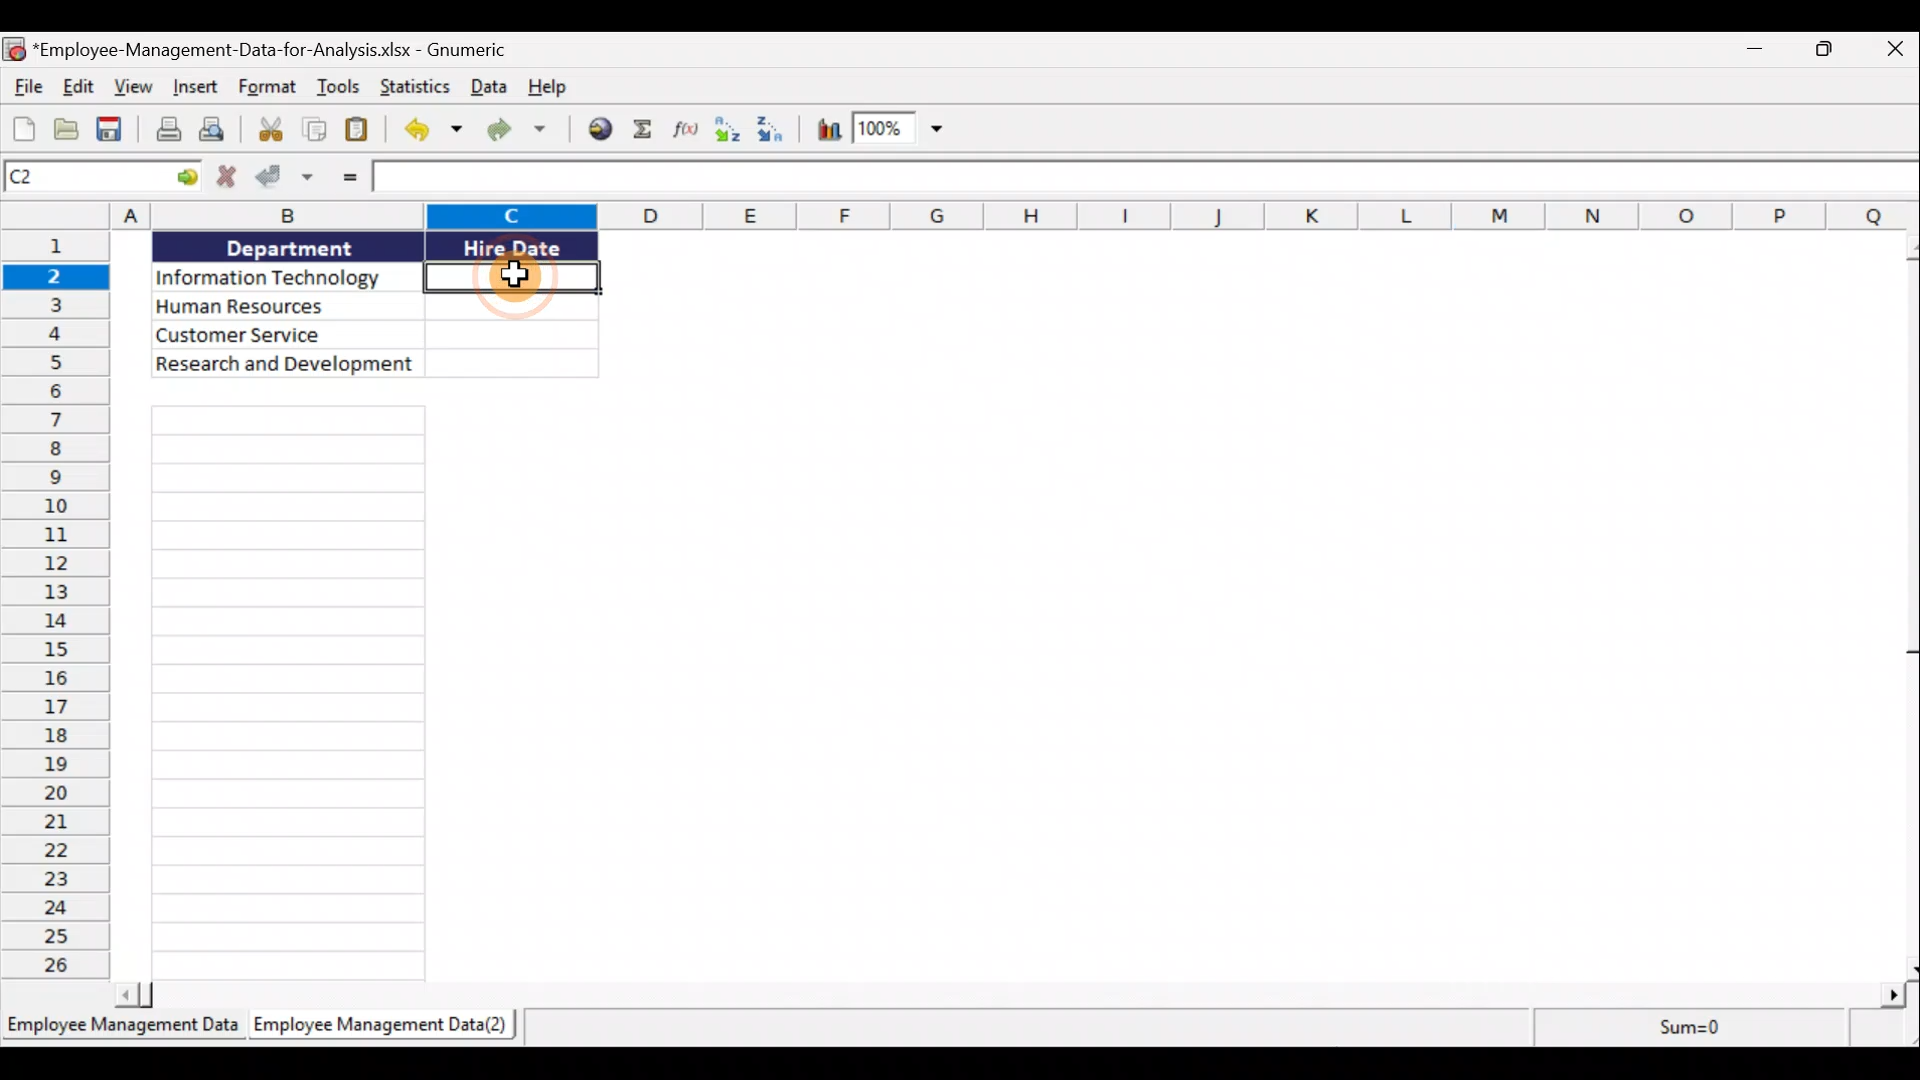  I want to click on Sheet 1, so click(122, 1031).